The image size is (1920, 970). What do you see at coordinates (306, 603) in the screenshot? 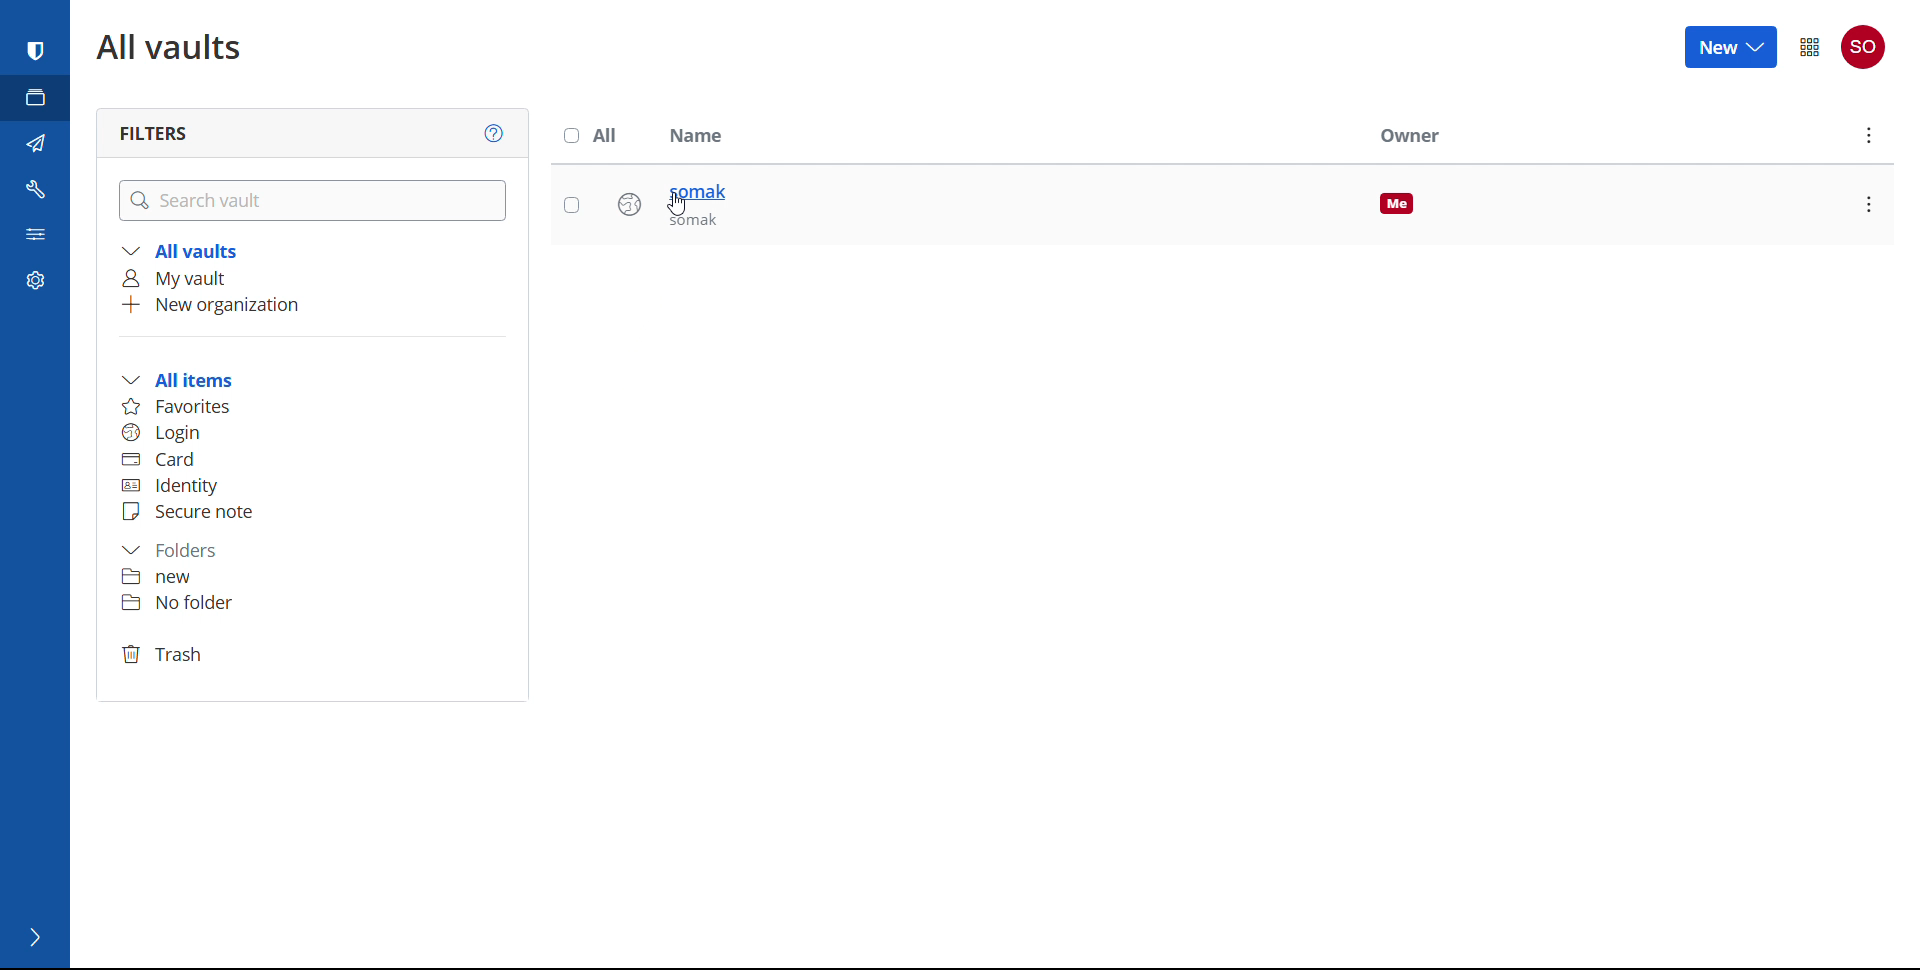
I see `folder 2` at bounding box center [306, 603].